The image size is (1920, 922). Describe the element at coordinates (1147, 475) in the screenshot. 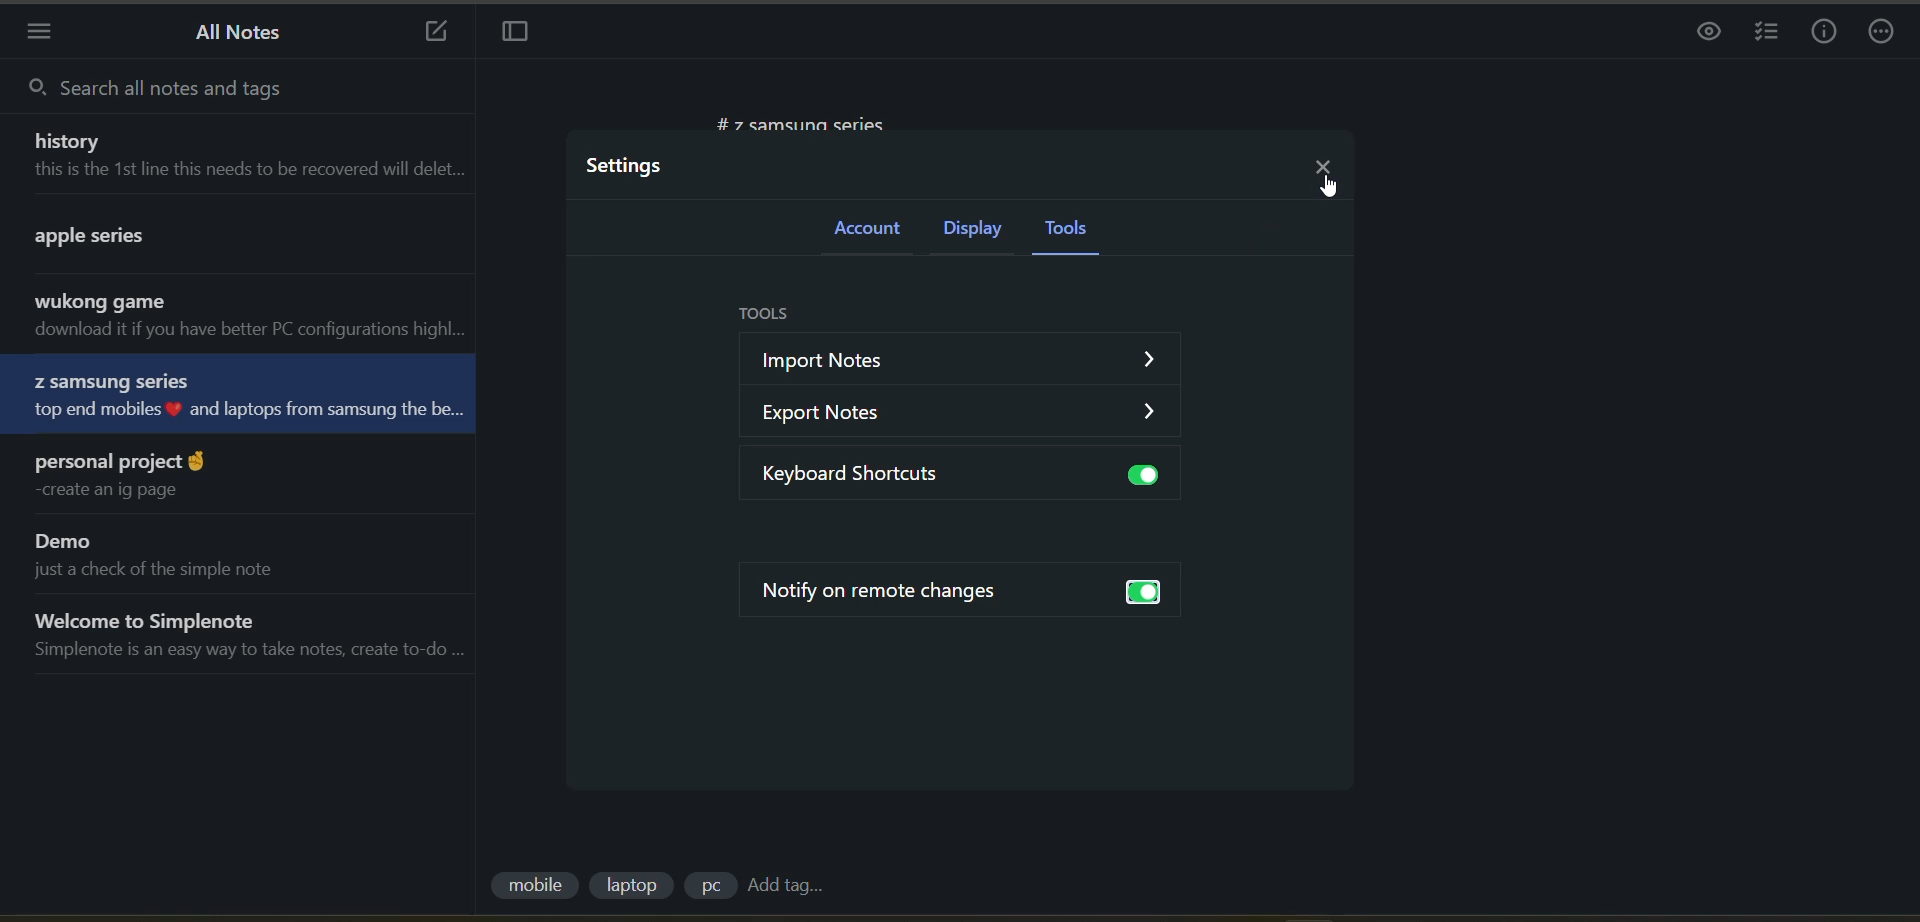

I see `toggle off` at that location.